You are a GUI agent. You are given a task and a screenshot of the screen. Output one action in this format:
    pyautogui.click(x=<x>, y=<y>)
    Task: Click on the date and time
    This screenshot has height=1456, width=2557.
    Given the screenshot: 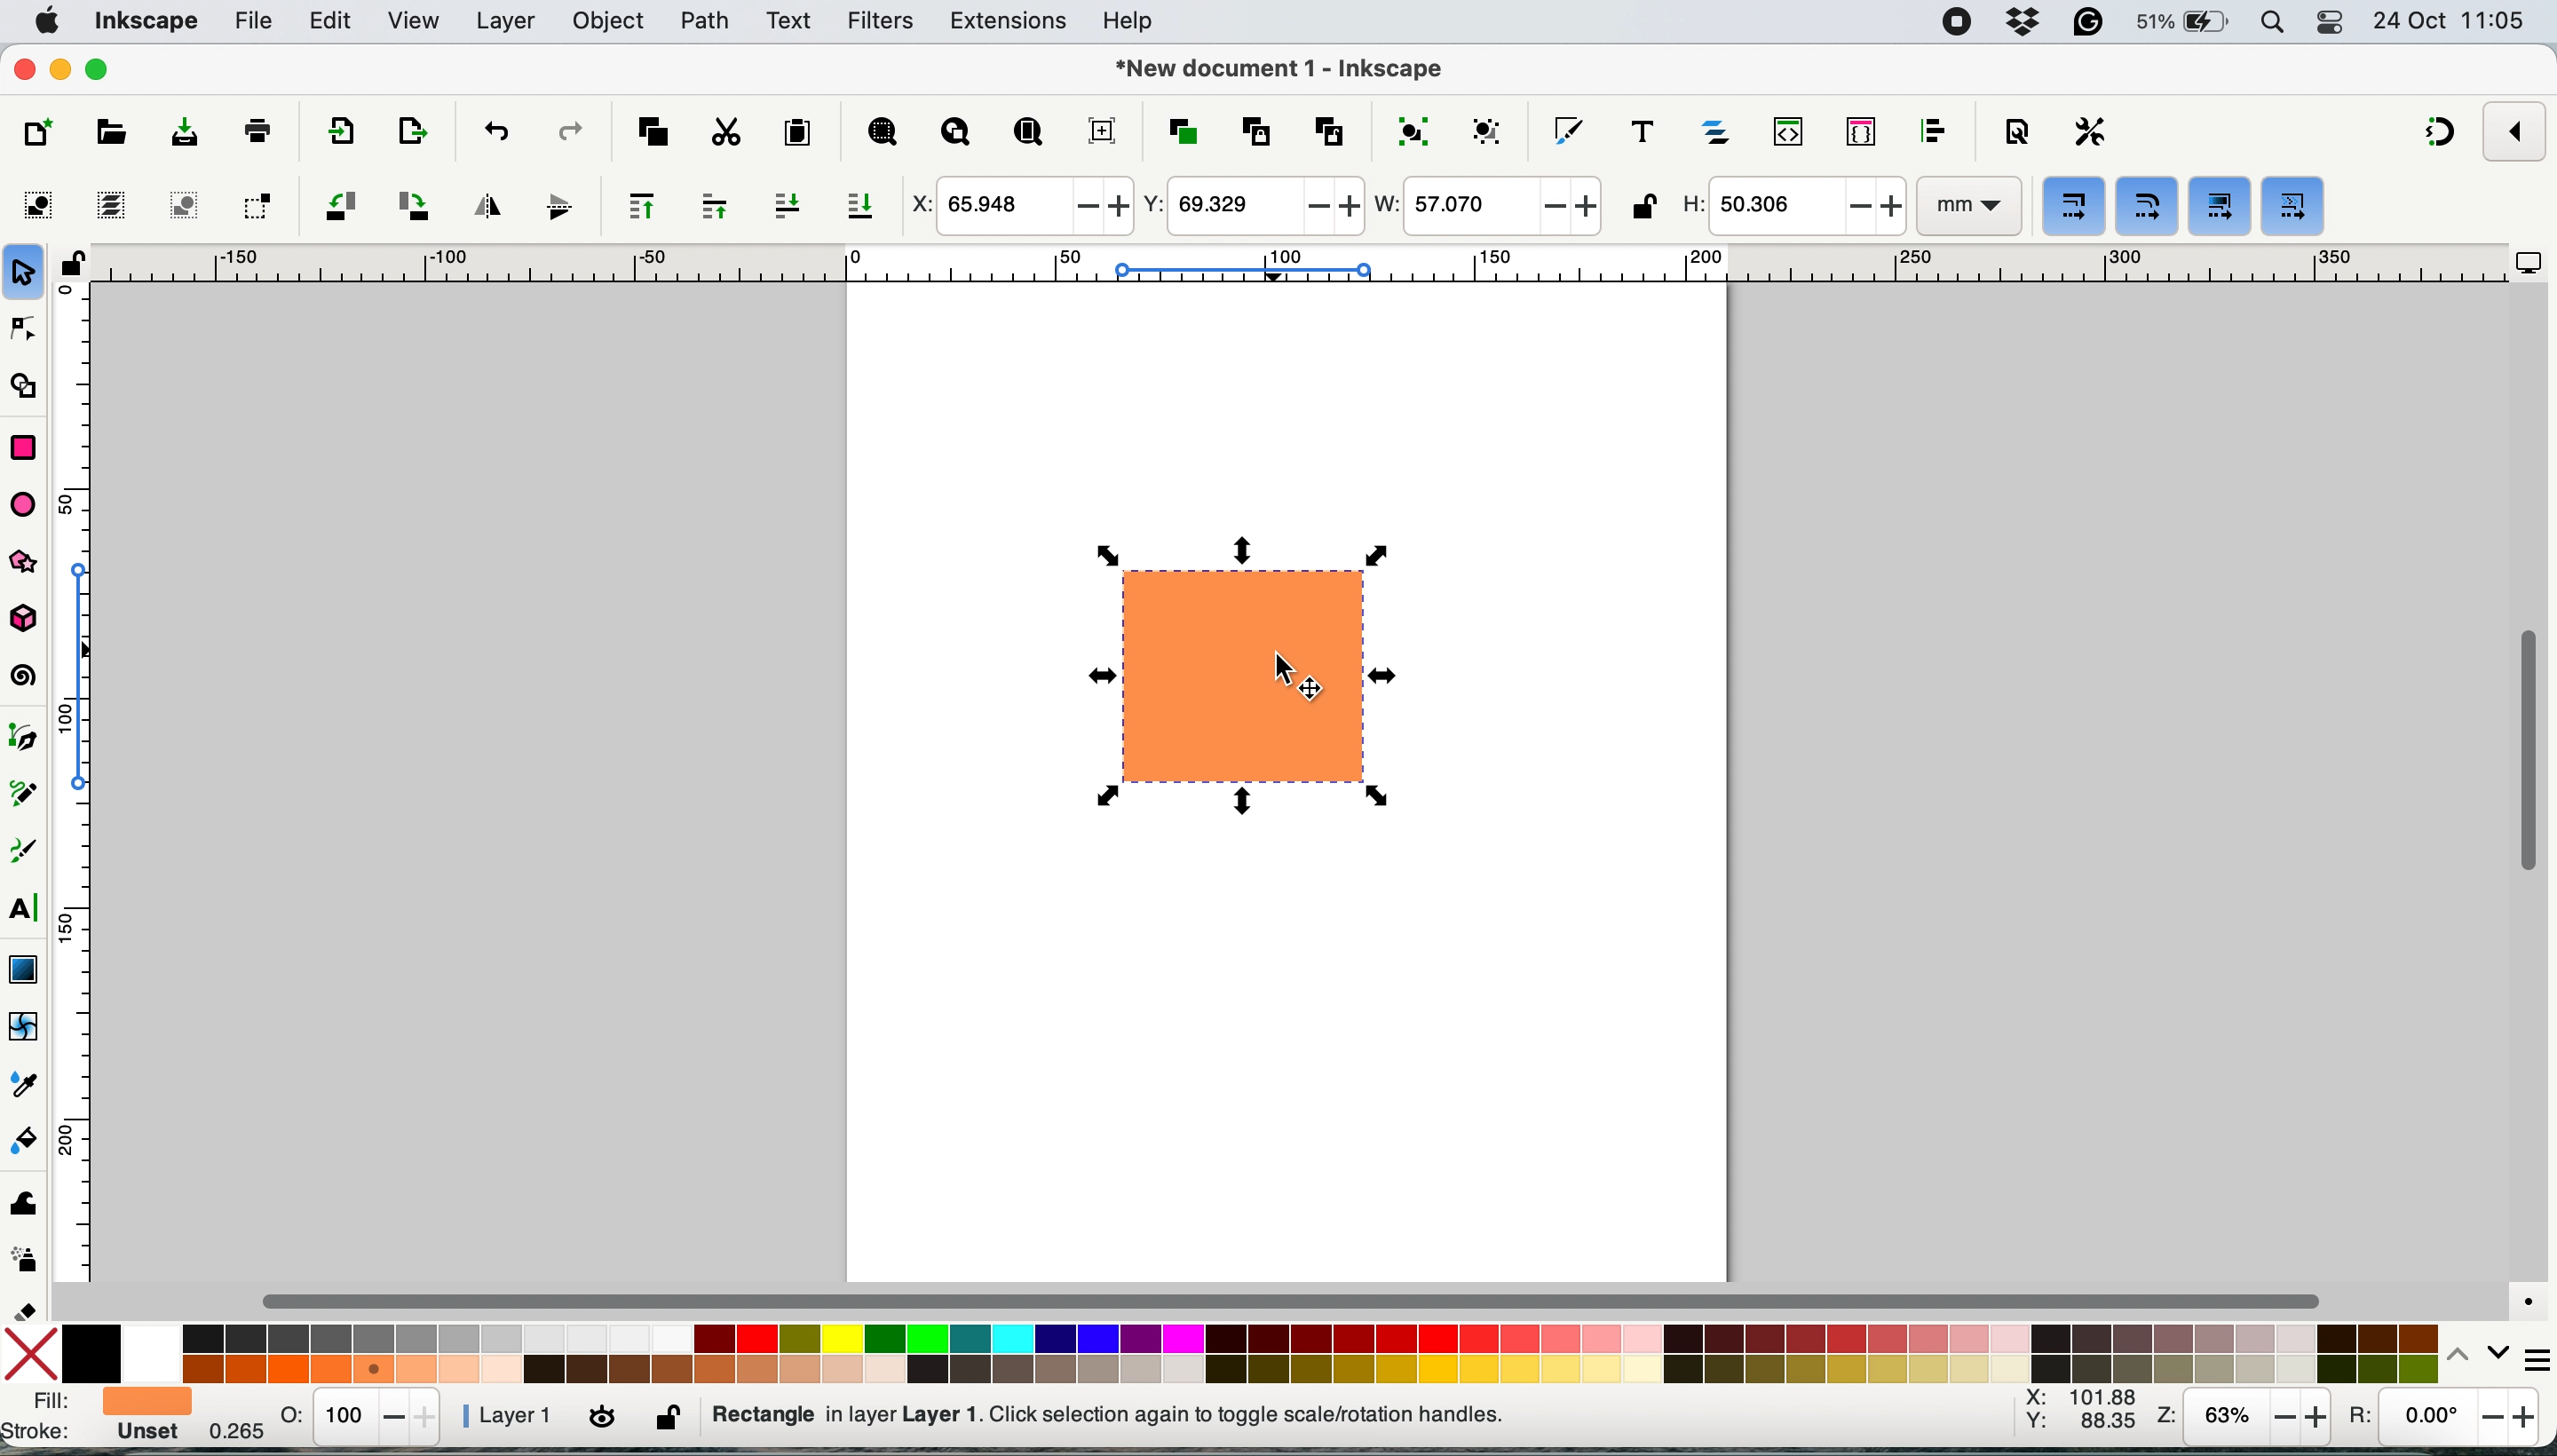 What is the action you would take?
    pyautogui.click(x=2450, y=20)
    